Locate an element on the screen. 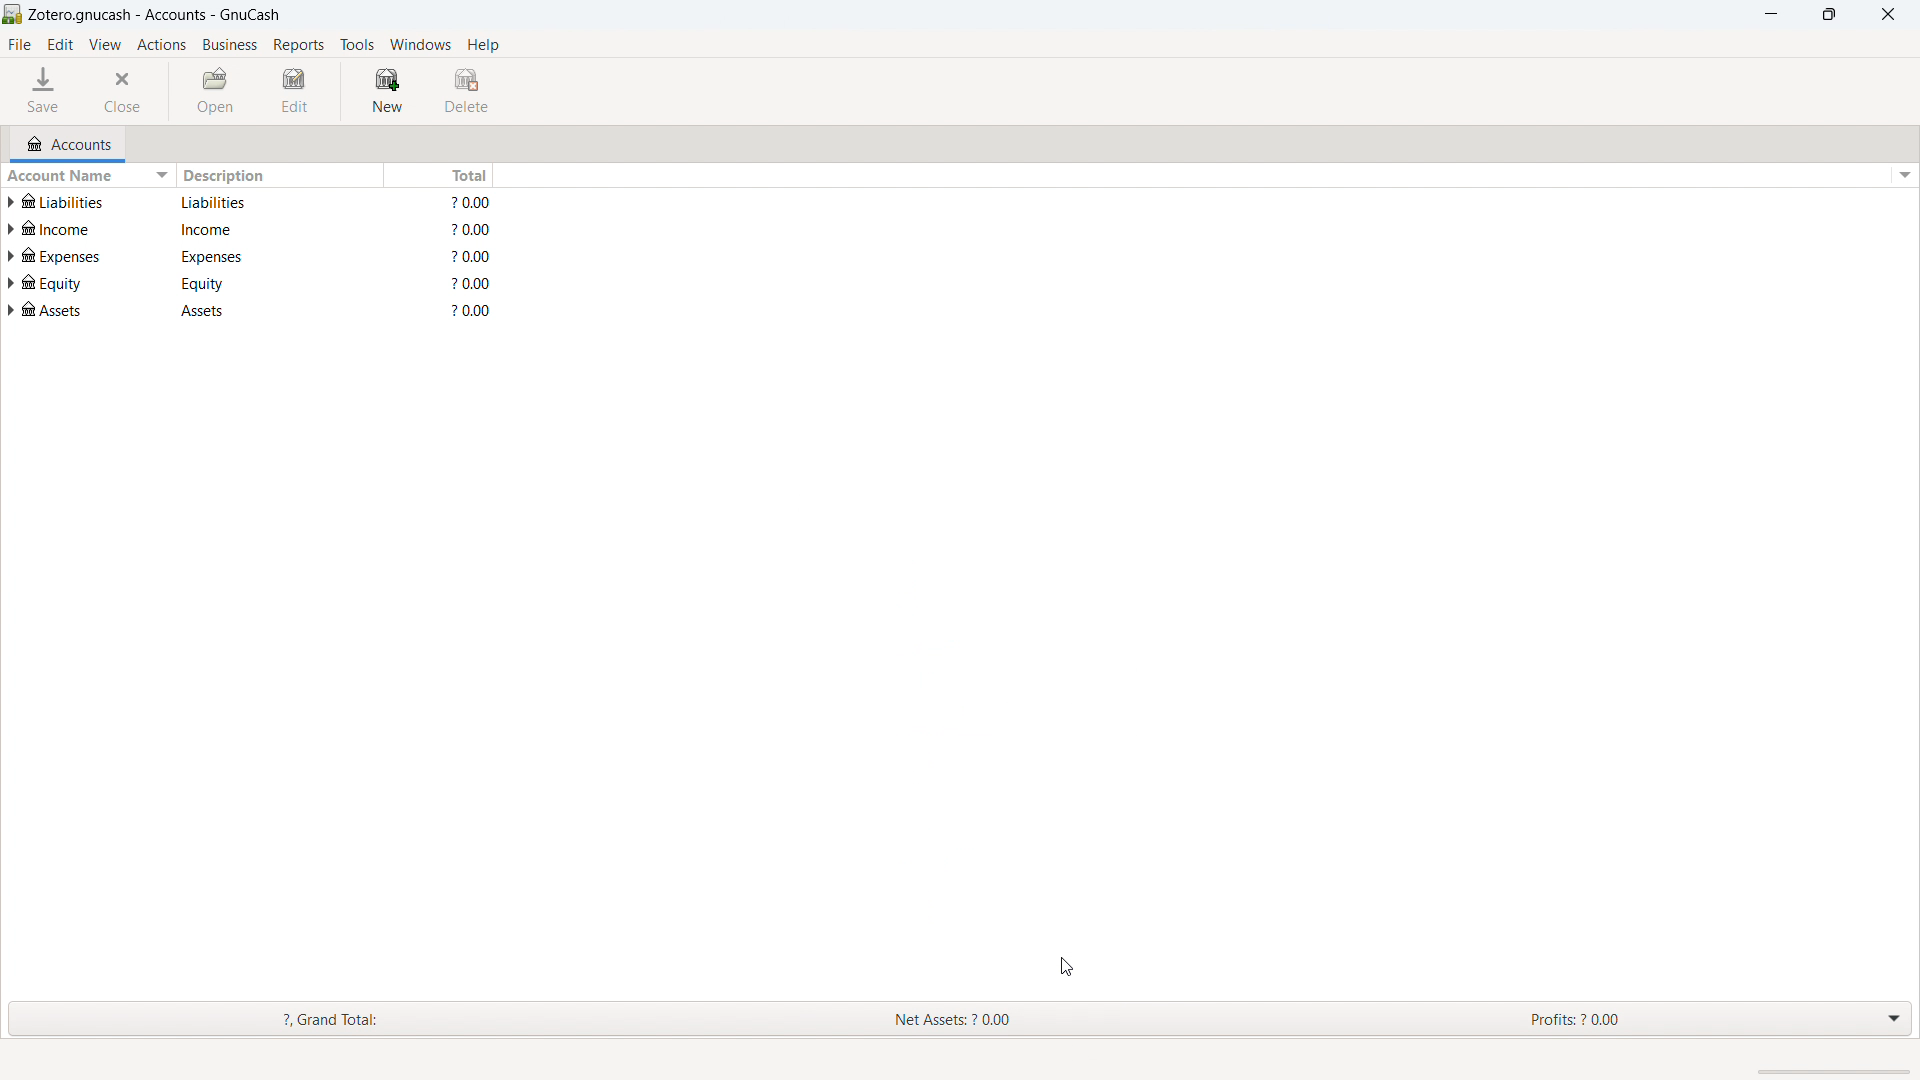  cursor is located at coordinates (1067, 967).